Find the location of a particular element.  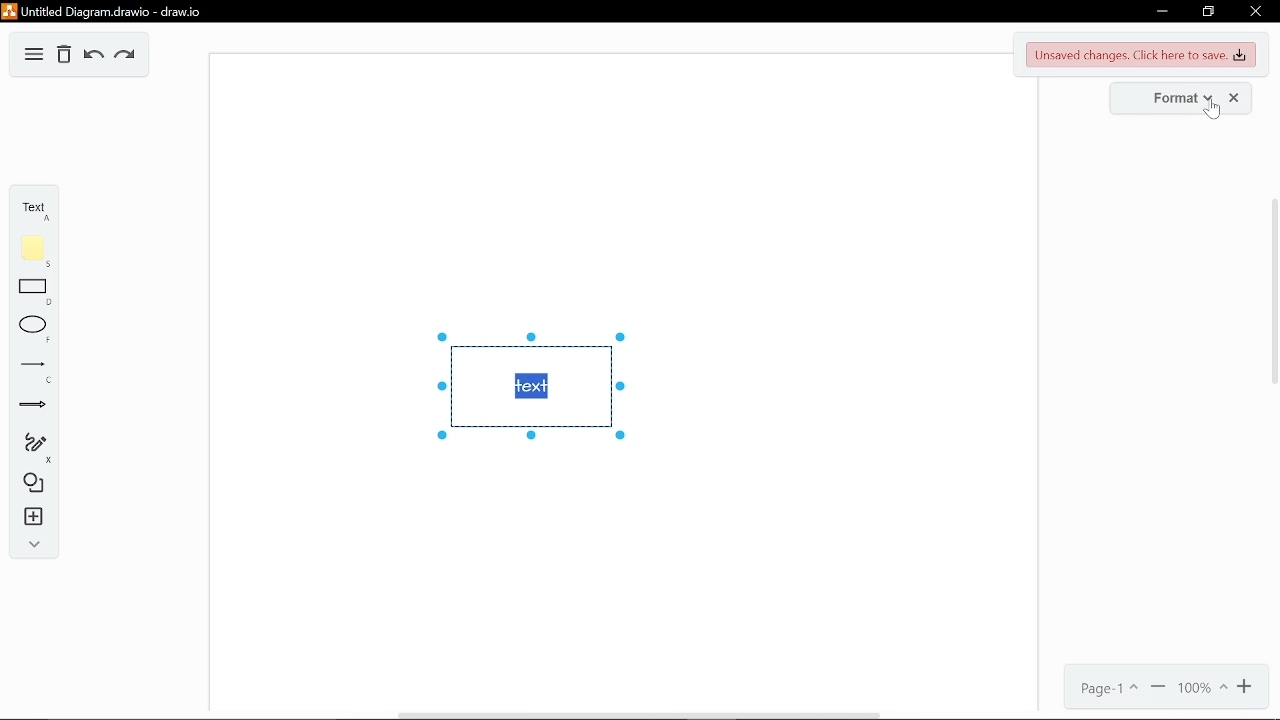

note is located at coordinates (29, 251).